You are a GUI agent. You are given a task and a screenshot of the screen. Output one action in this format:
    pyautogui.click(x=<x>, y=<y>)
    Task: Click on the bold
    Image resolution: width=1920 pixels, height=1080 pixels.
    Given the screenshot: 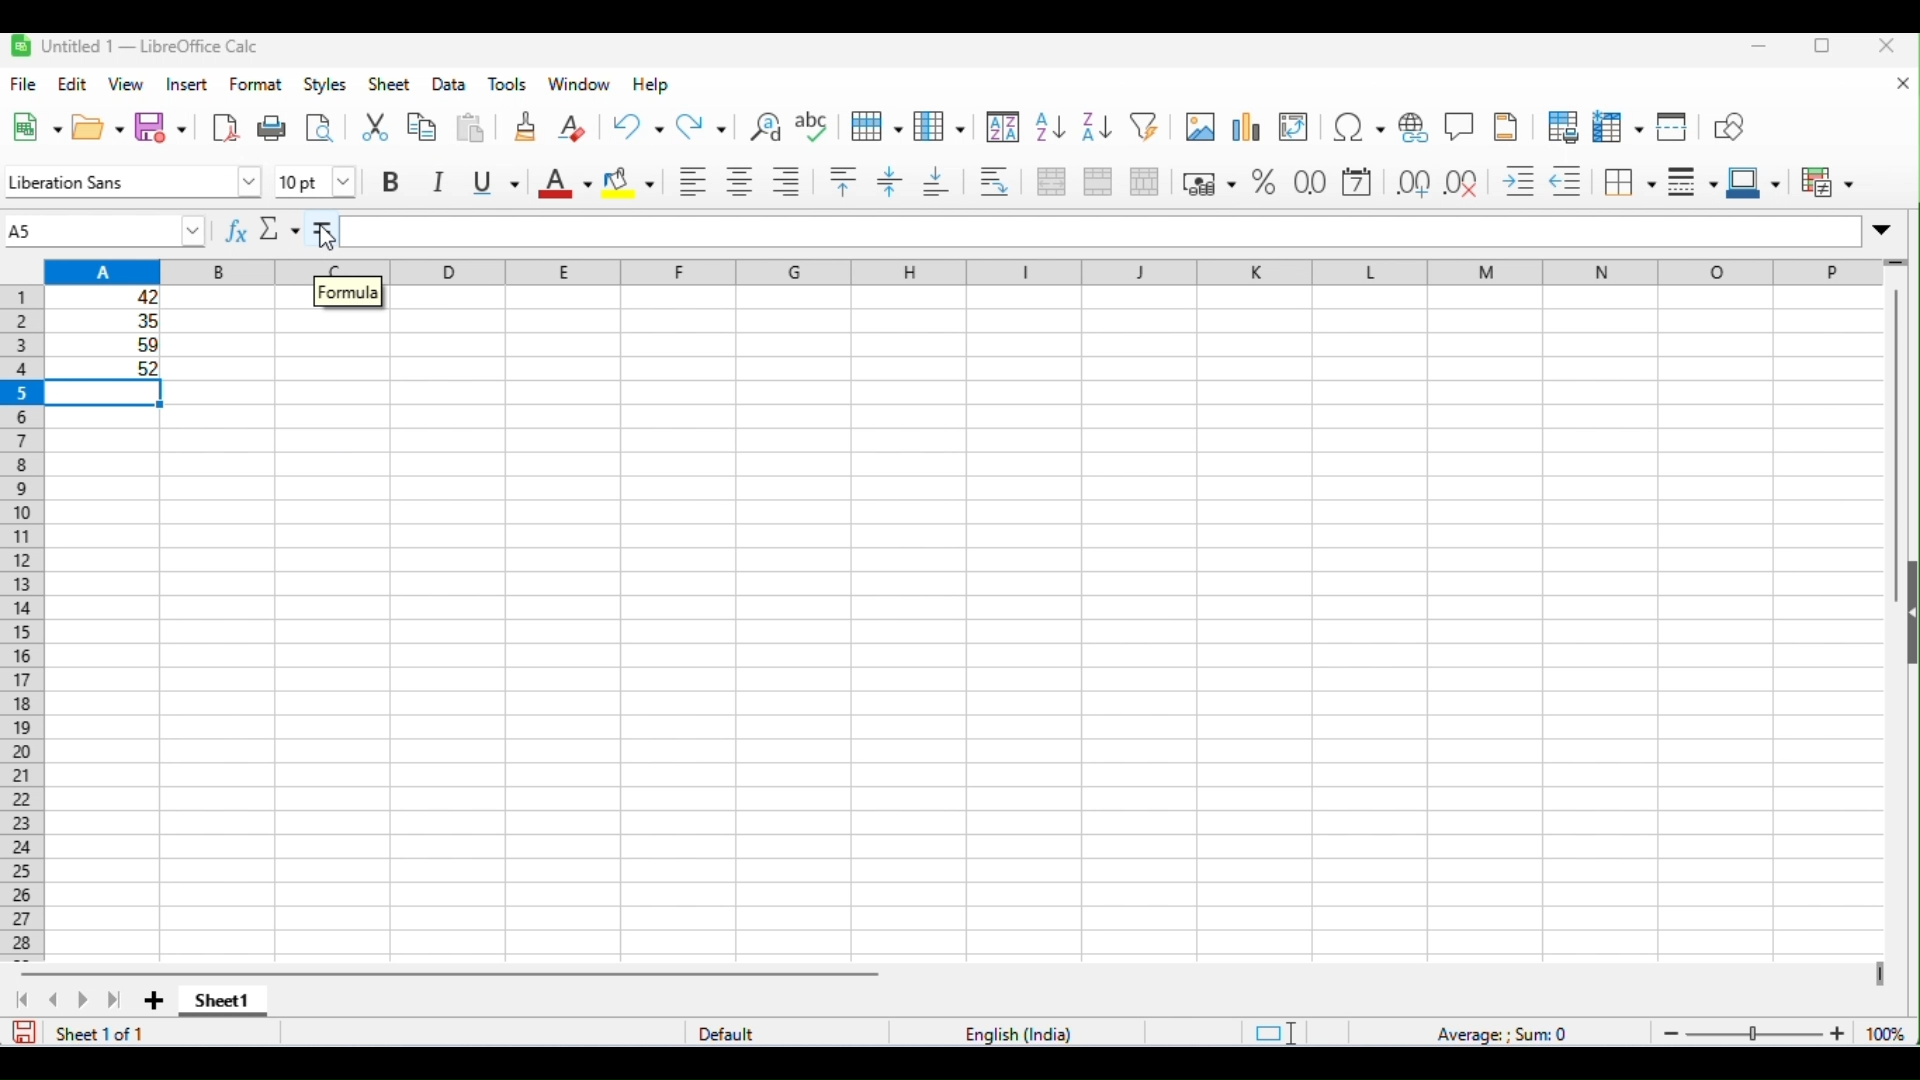 What is the action you would take?
    pyautogui.click(x=396, y=182)
    